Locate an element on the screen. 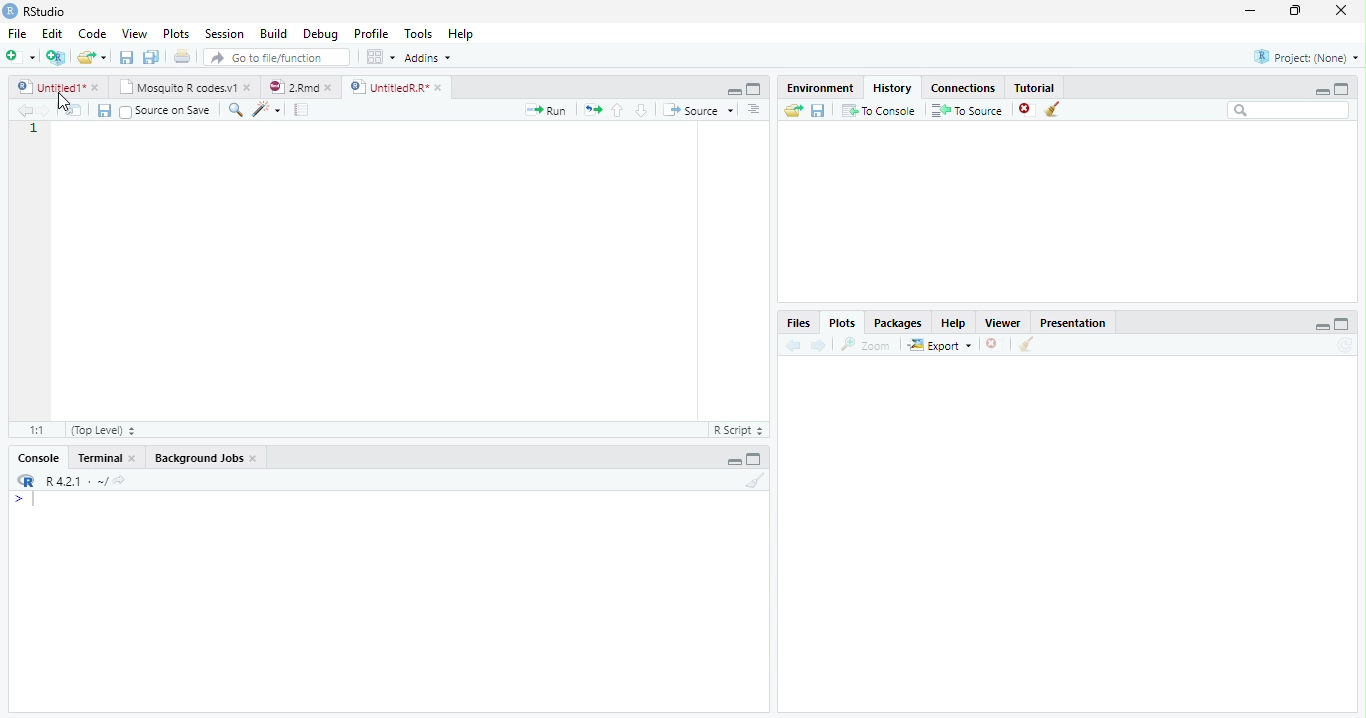 Image resolution: width=1366 pixels, height=718 pixels. Maximize is located at coordinates (1342, 324).